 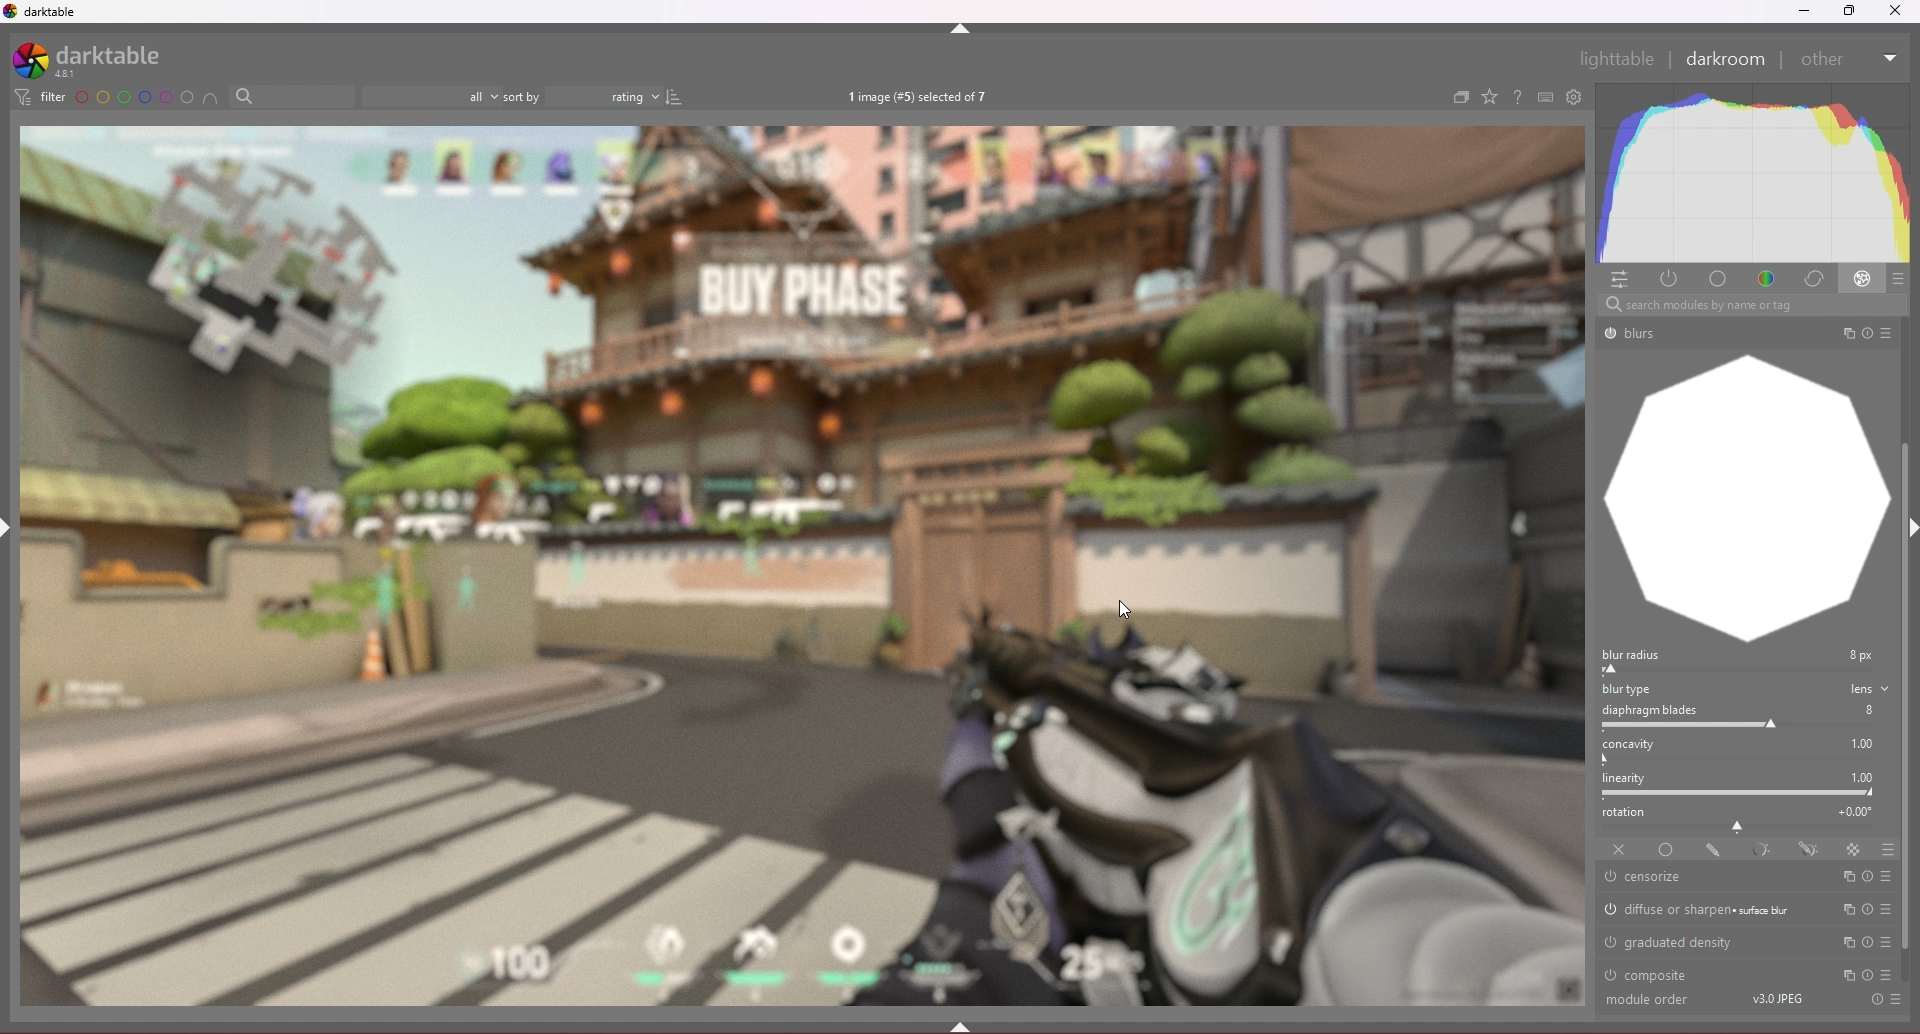 I want to click on multi instances actions, so click(x=1845, y=910).